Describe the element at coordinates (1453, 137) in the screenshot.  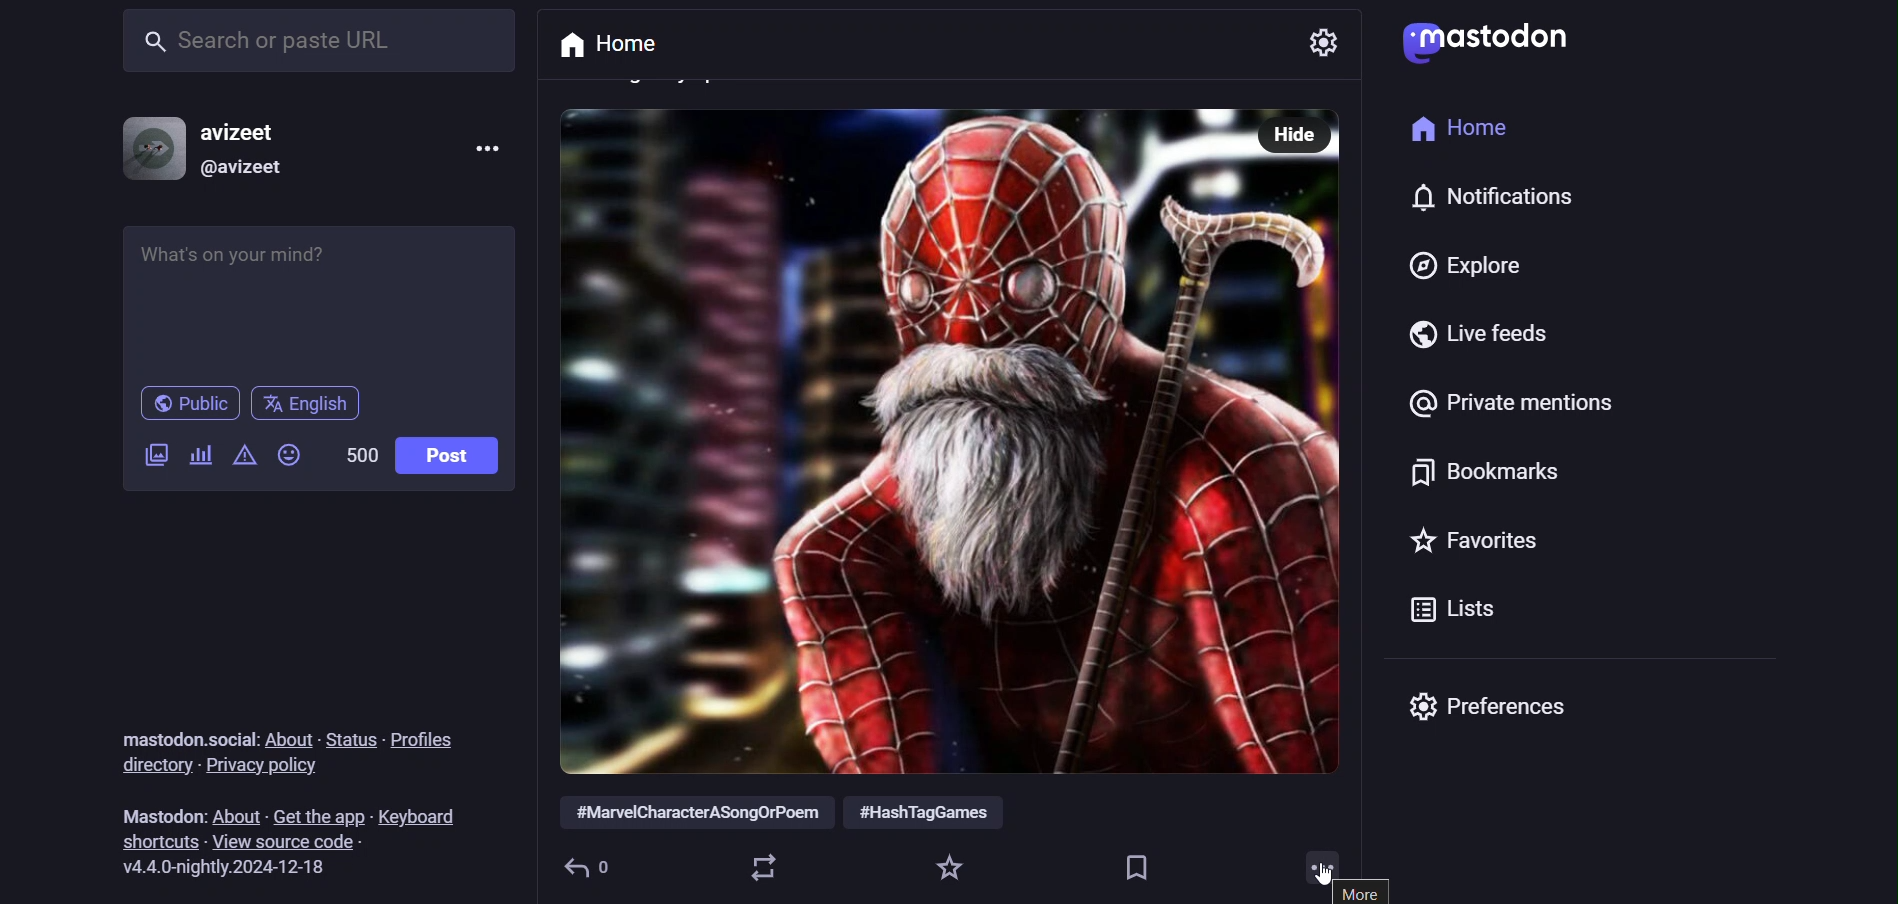
I see `home` at that location.